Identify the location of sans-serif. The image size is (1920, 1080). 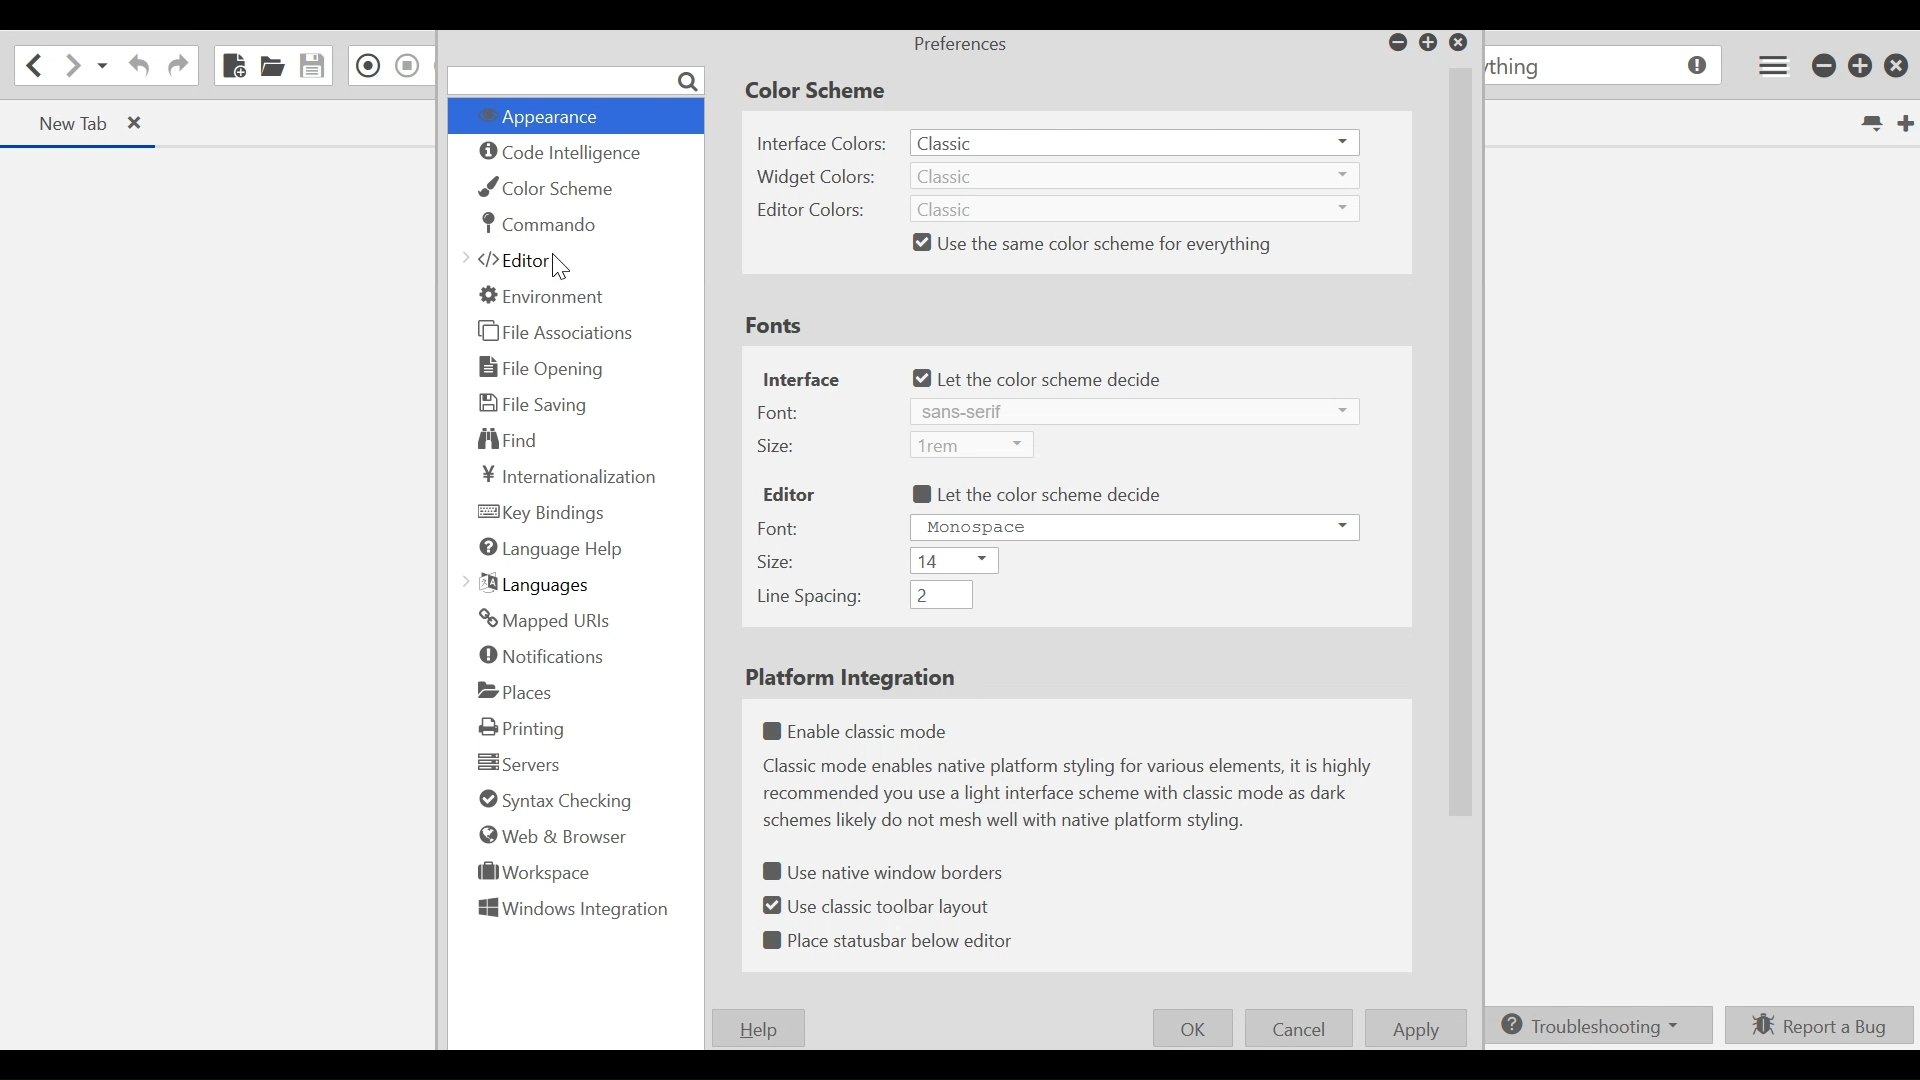
(1102, 411).